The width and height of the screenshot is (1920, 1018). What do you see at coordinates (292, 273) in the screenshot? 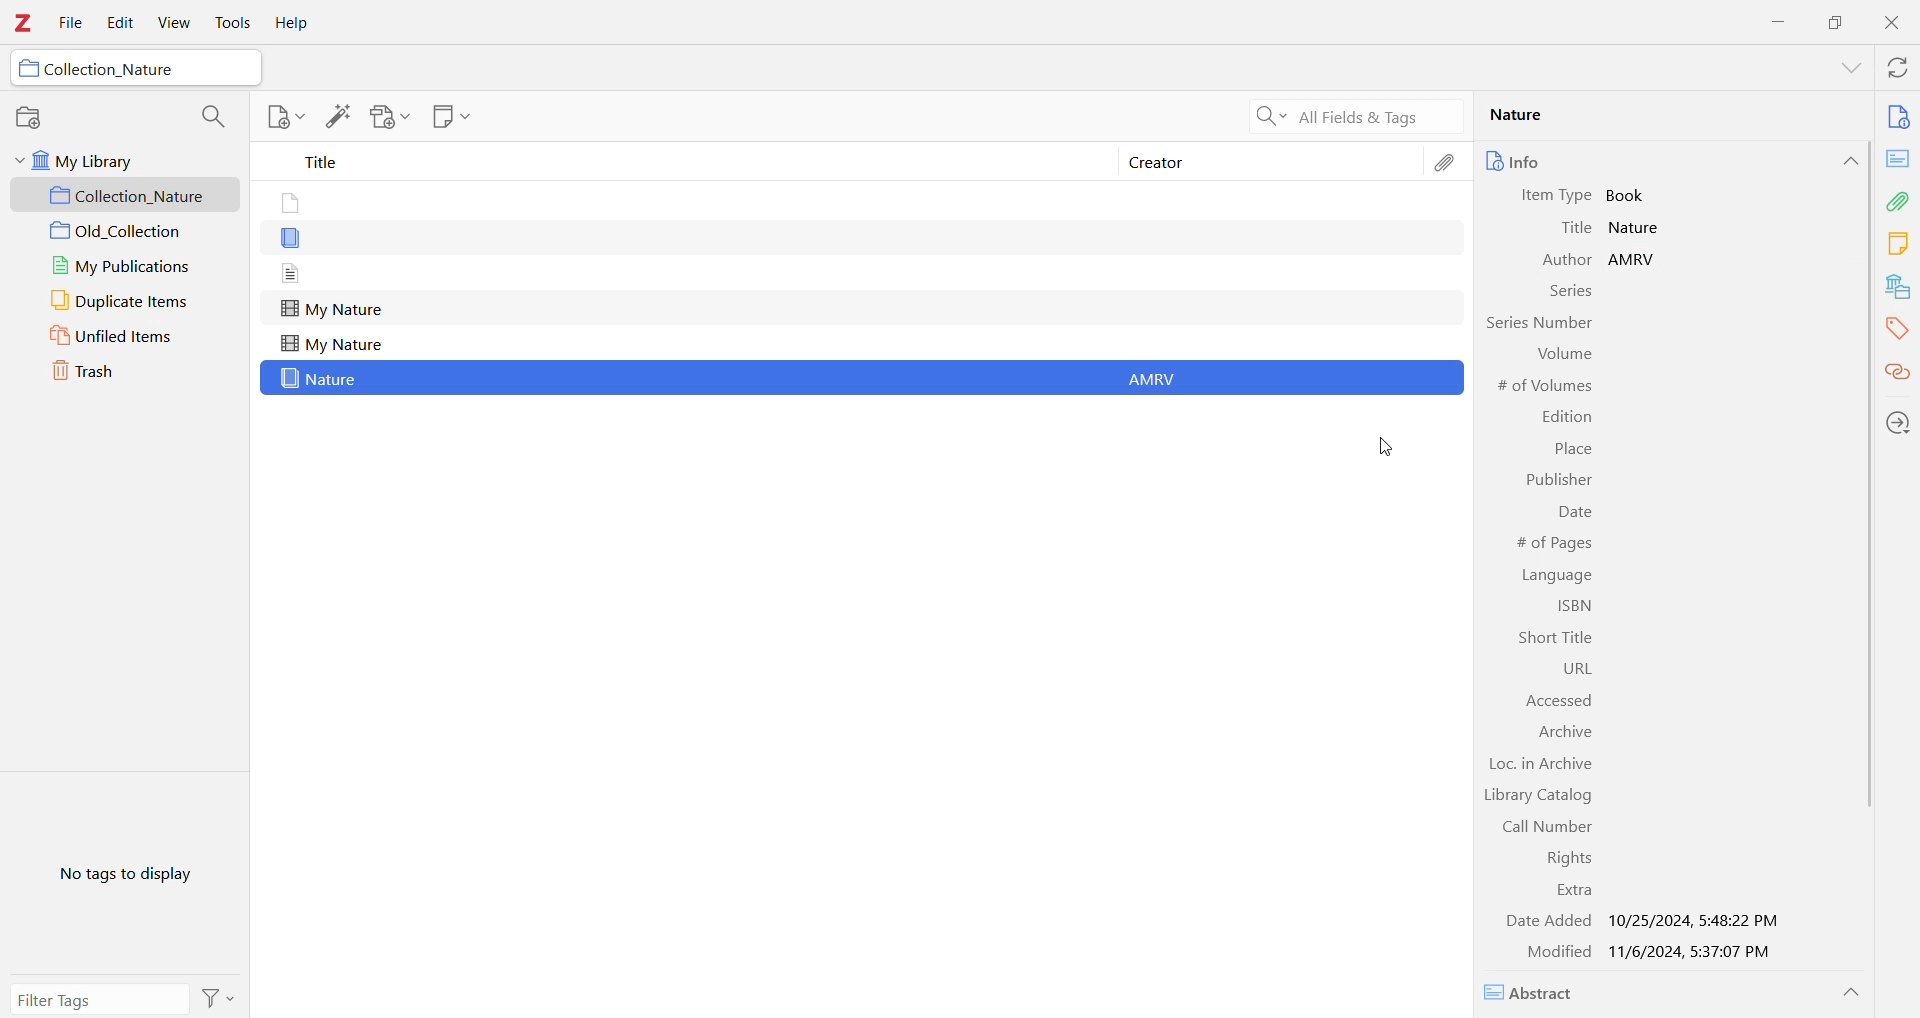
I see `item without title ` at bounding box center [292, 273].